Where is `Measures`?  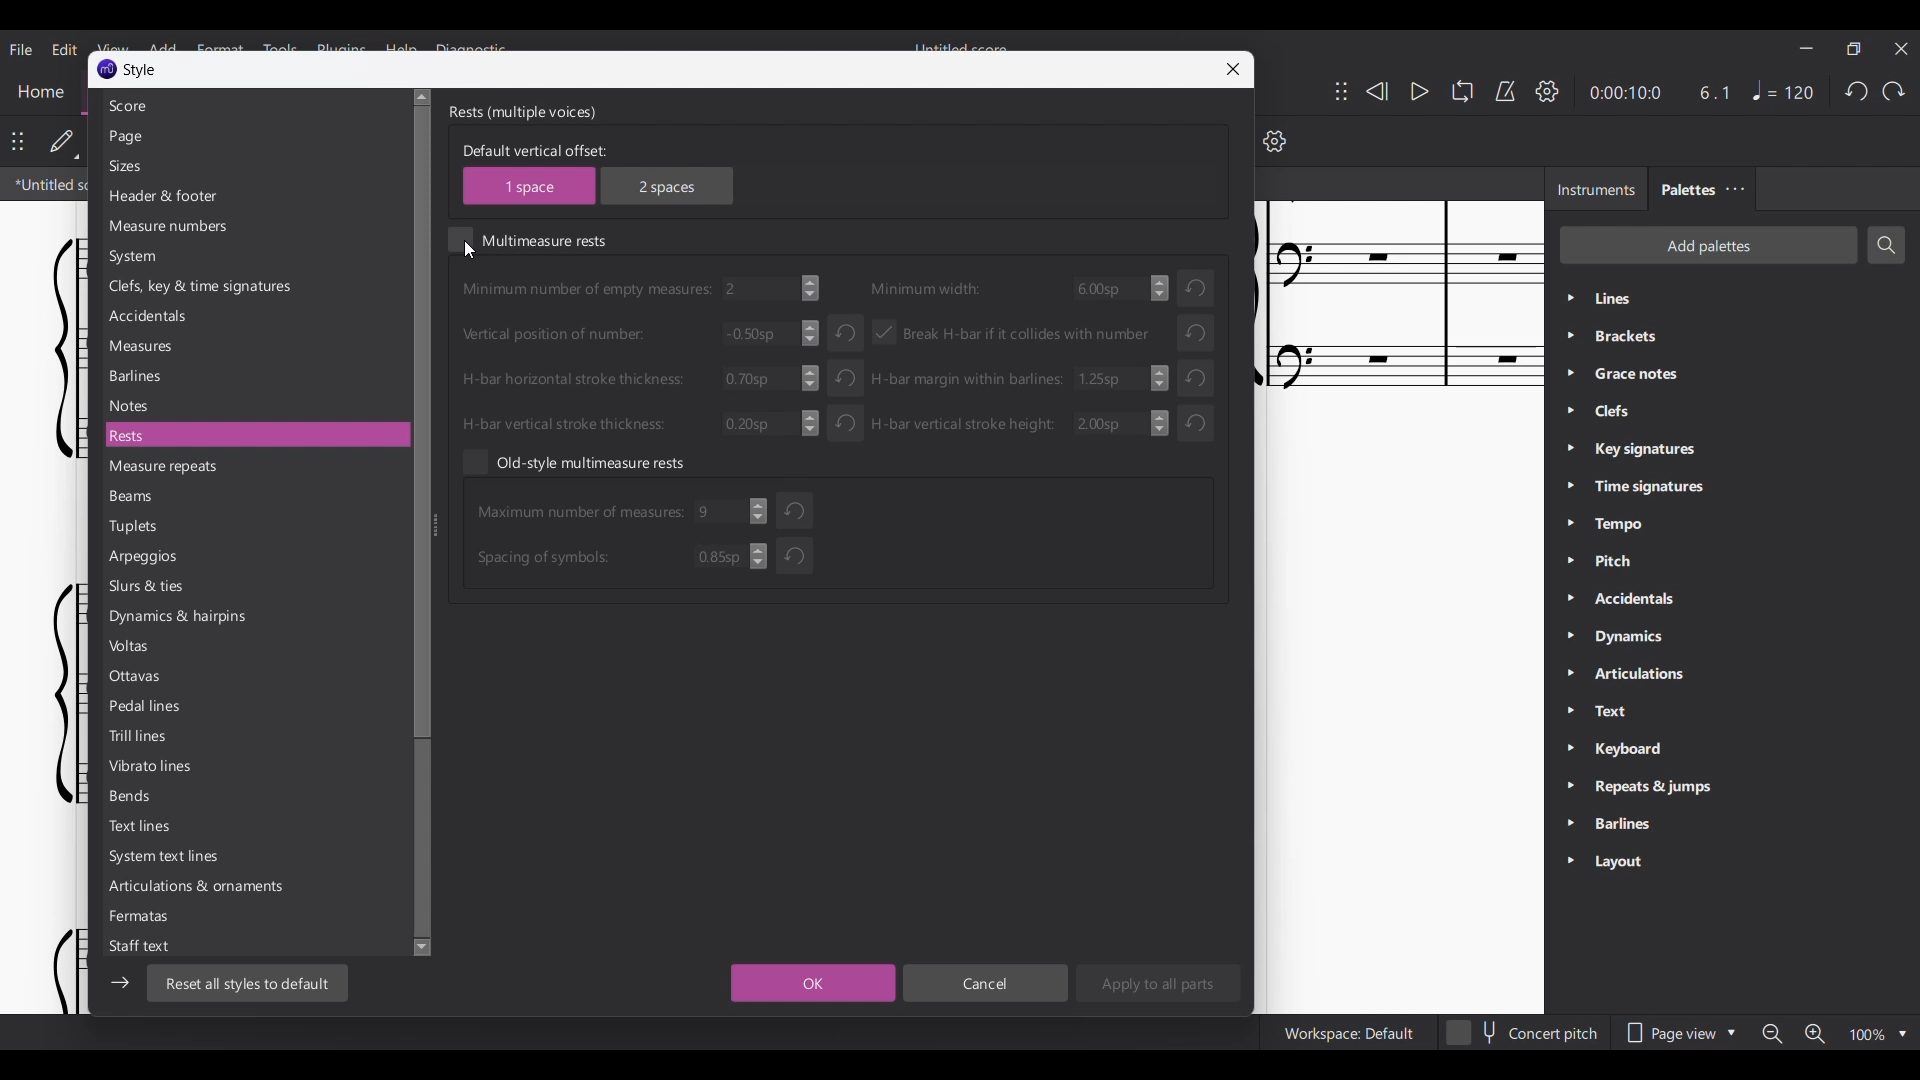
Measures is located at coordinates (255, 346).